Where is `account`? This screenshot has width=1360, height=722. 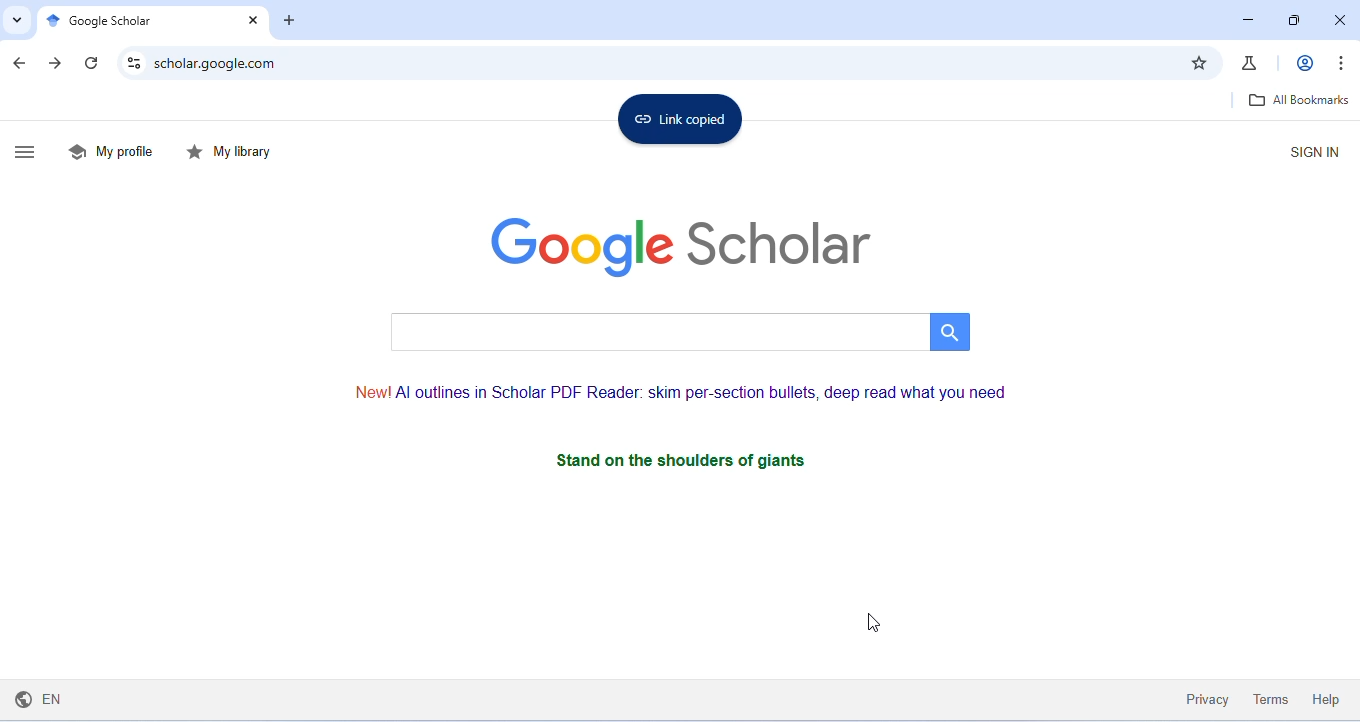
account is located at coordinates (1302, 61).